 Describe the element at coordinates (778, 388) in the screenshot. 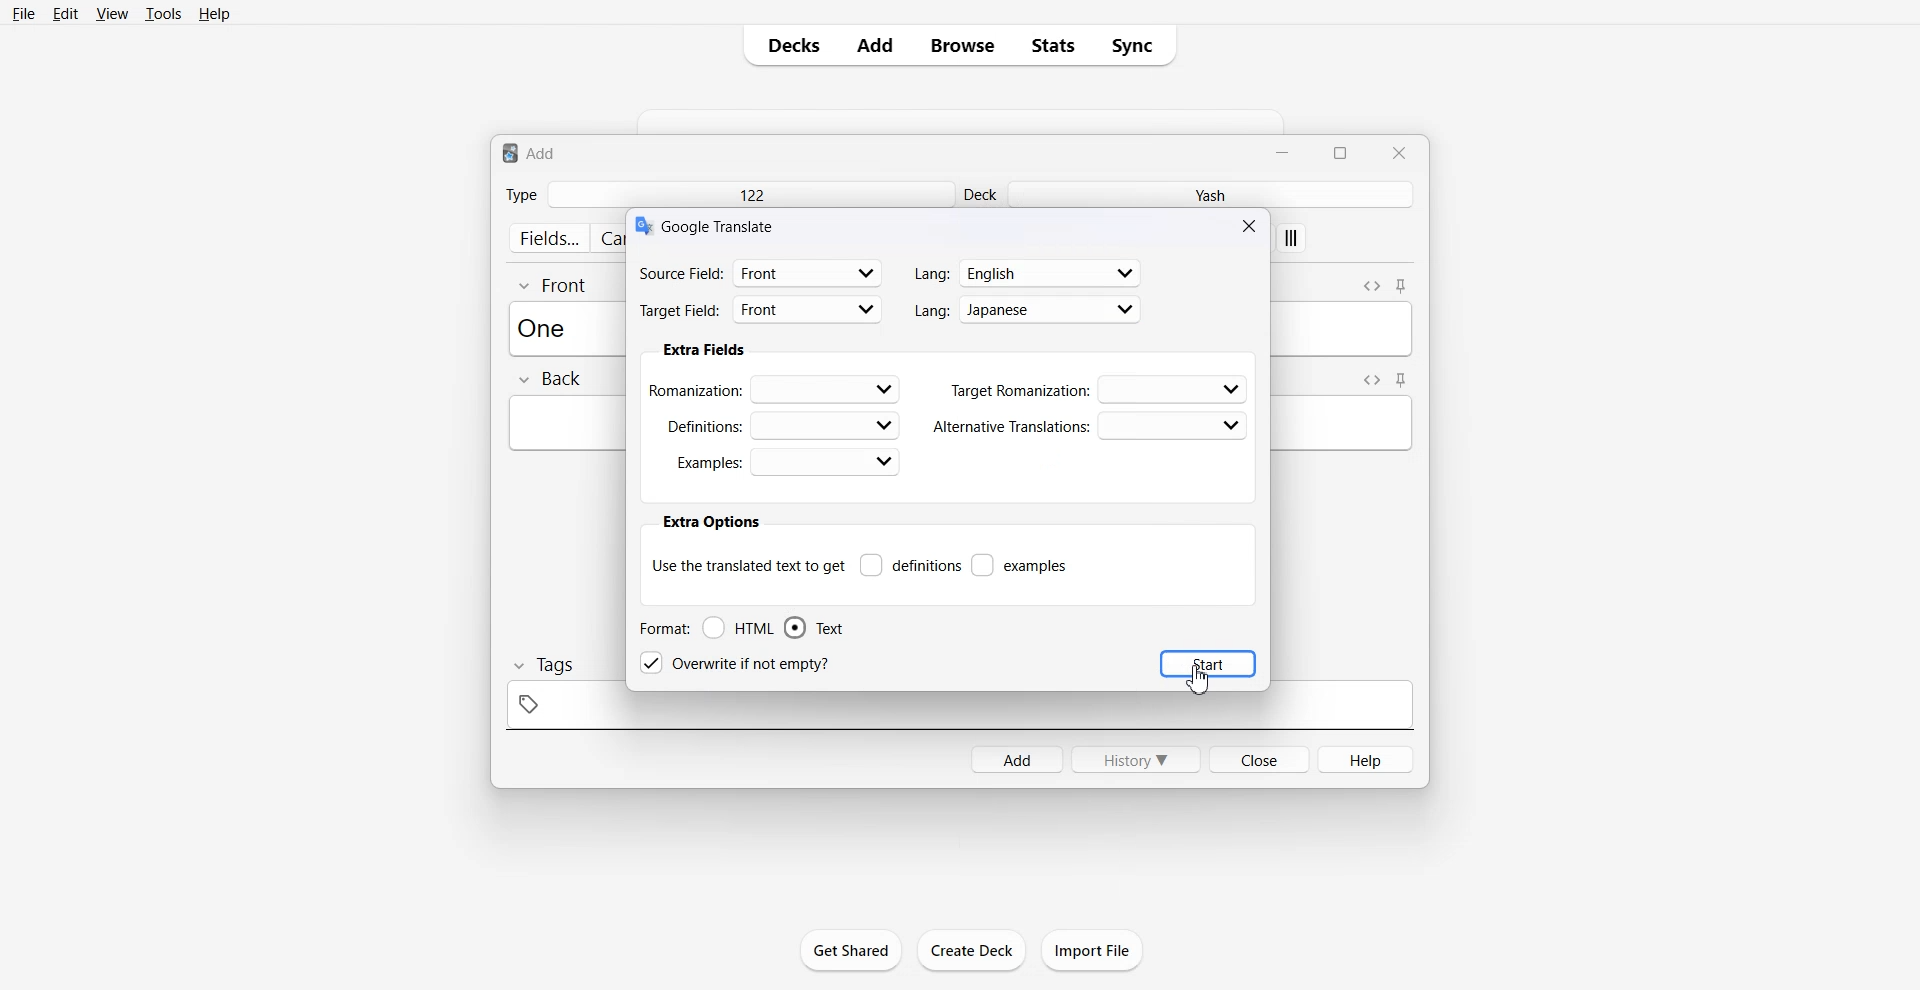

I see `Romanization:` at that location.